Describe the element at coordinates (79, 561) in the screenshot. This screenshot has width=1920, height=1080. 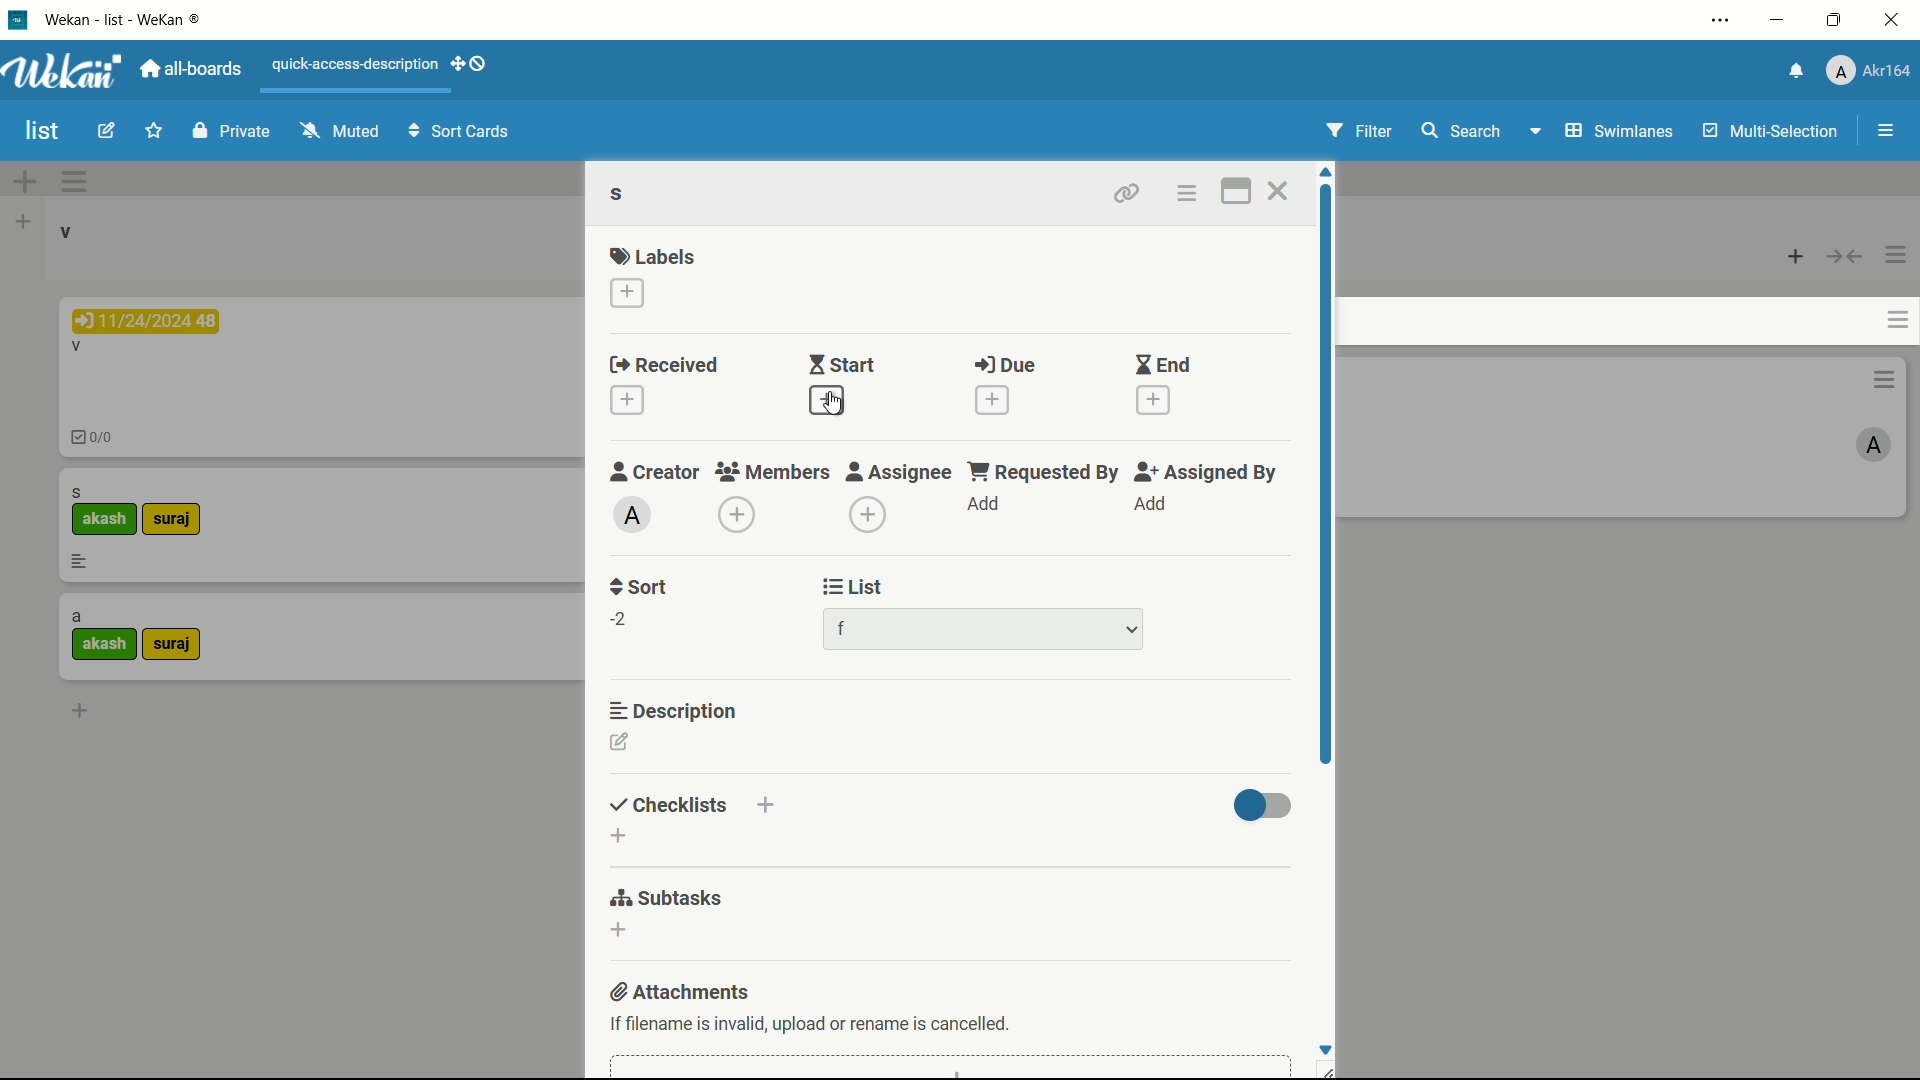
I see `description` at that location.